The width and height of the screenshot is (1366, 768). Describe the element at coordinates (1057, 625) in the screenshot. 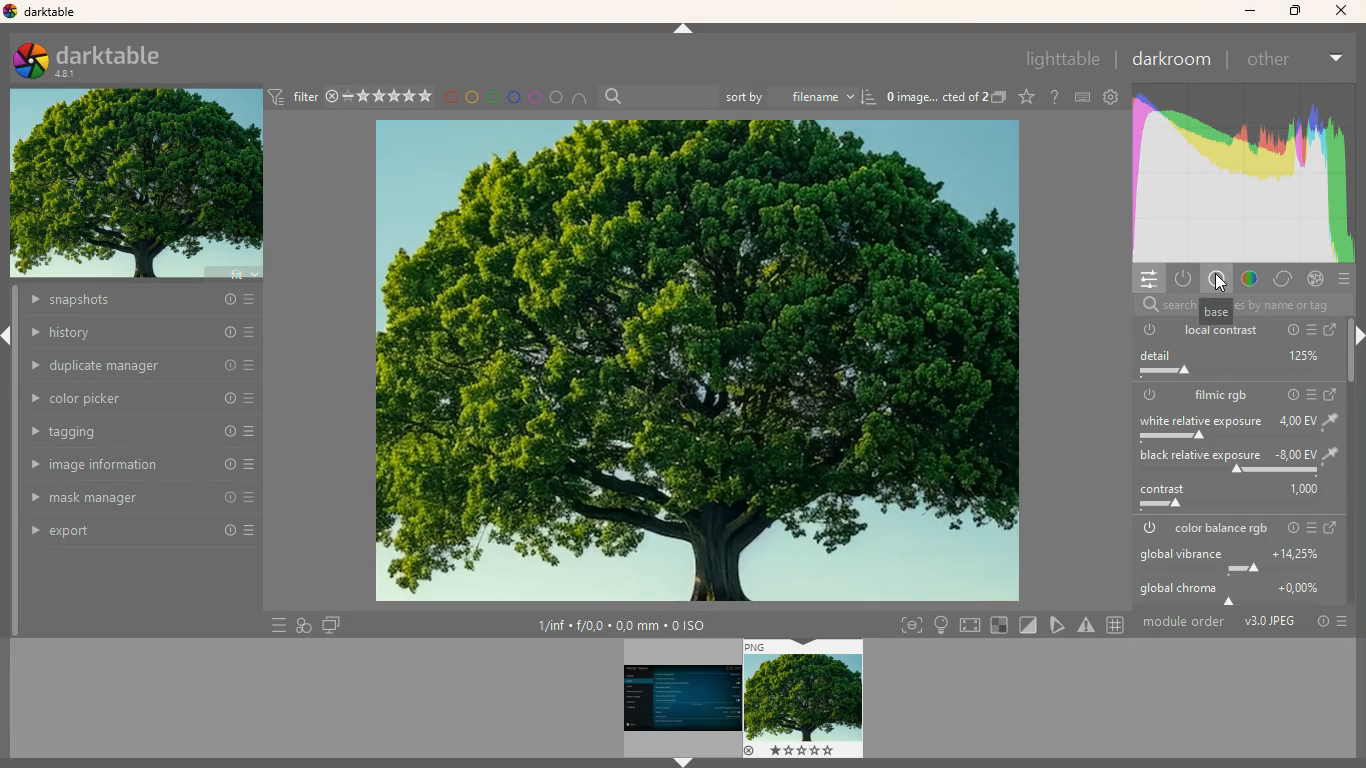

I see `pick` at that location.